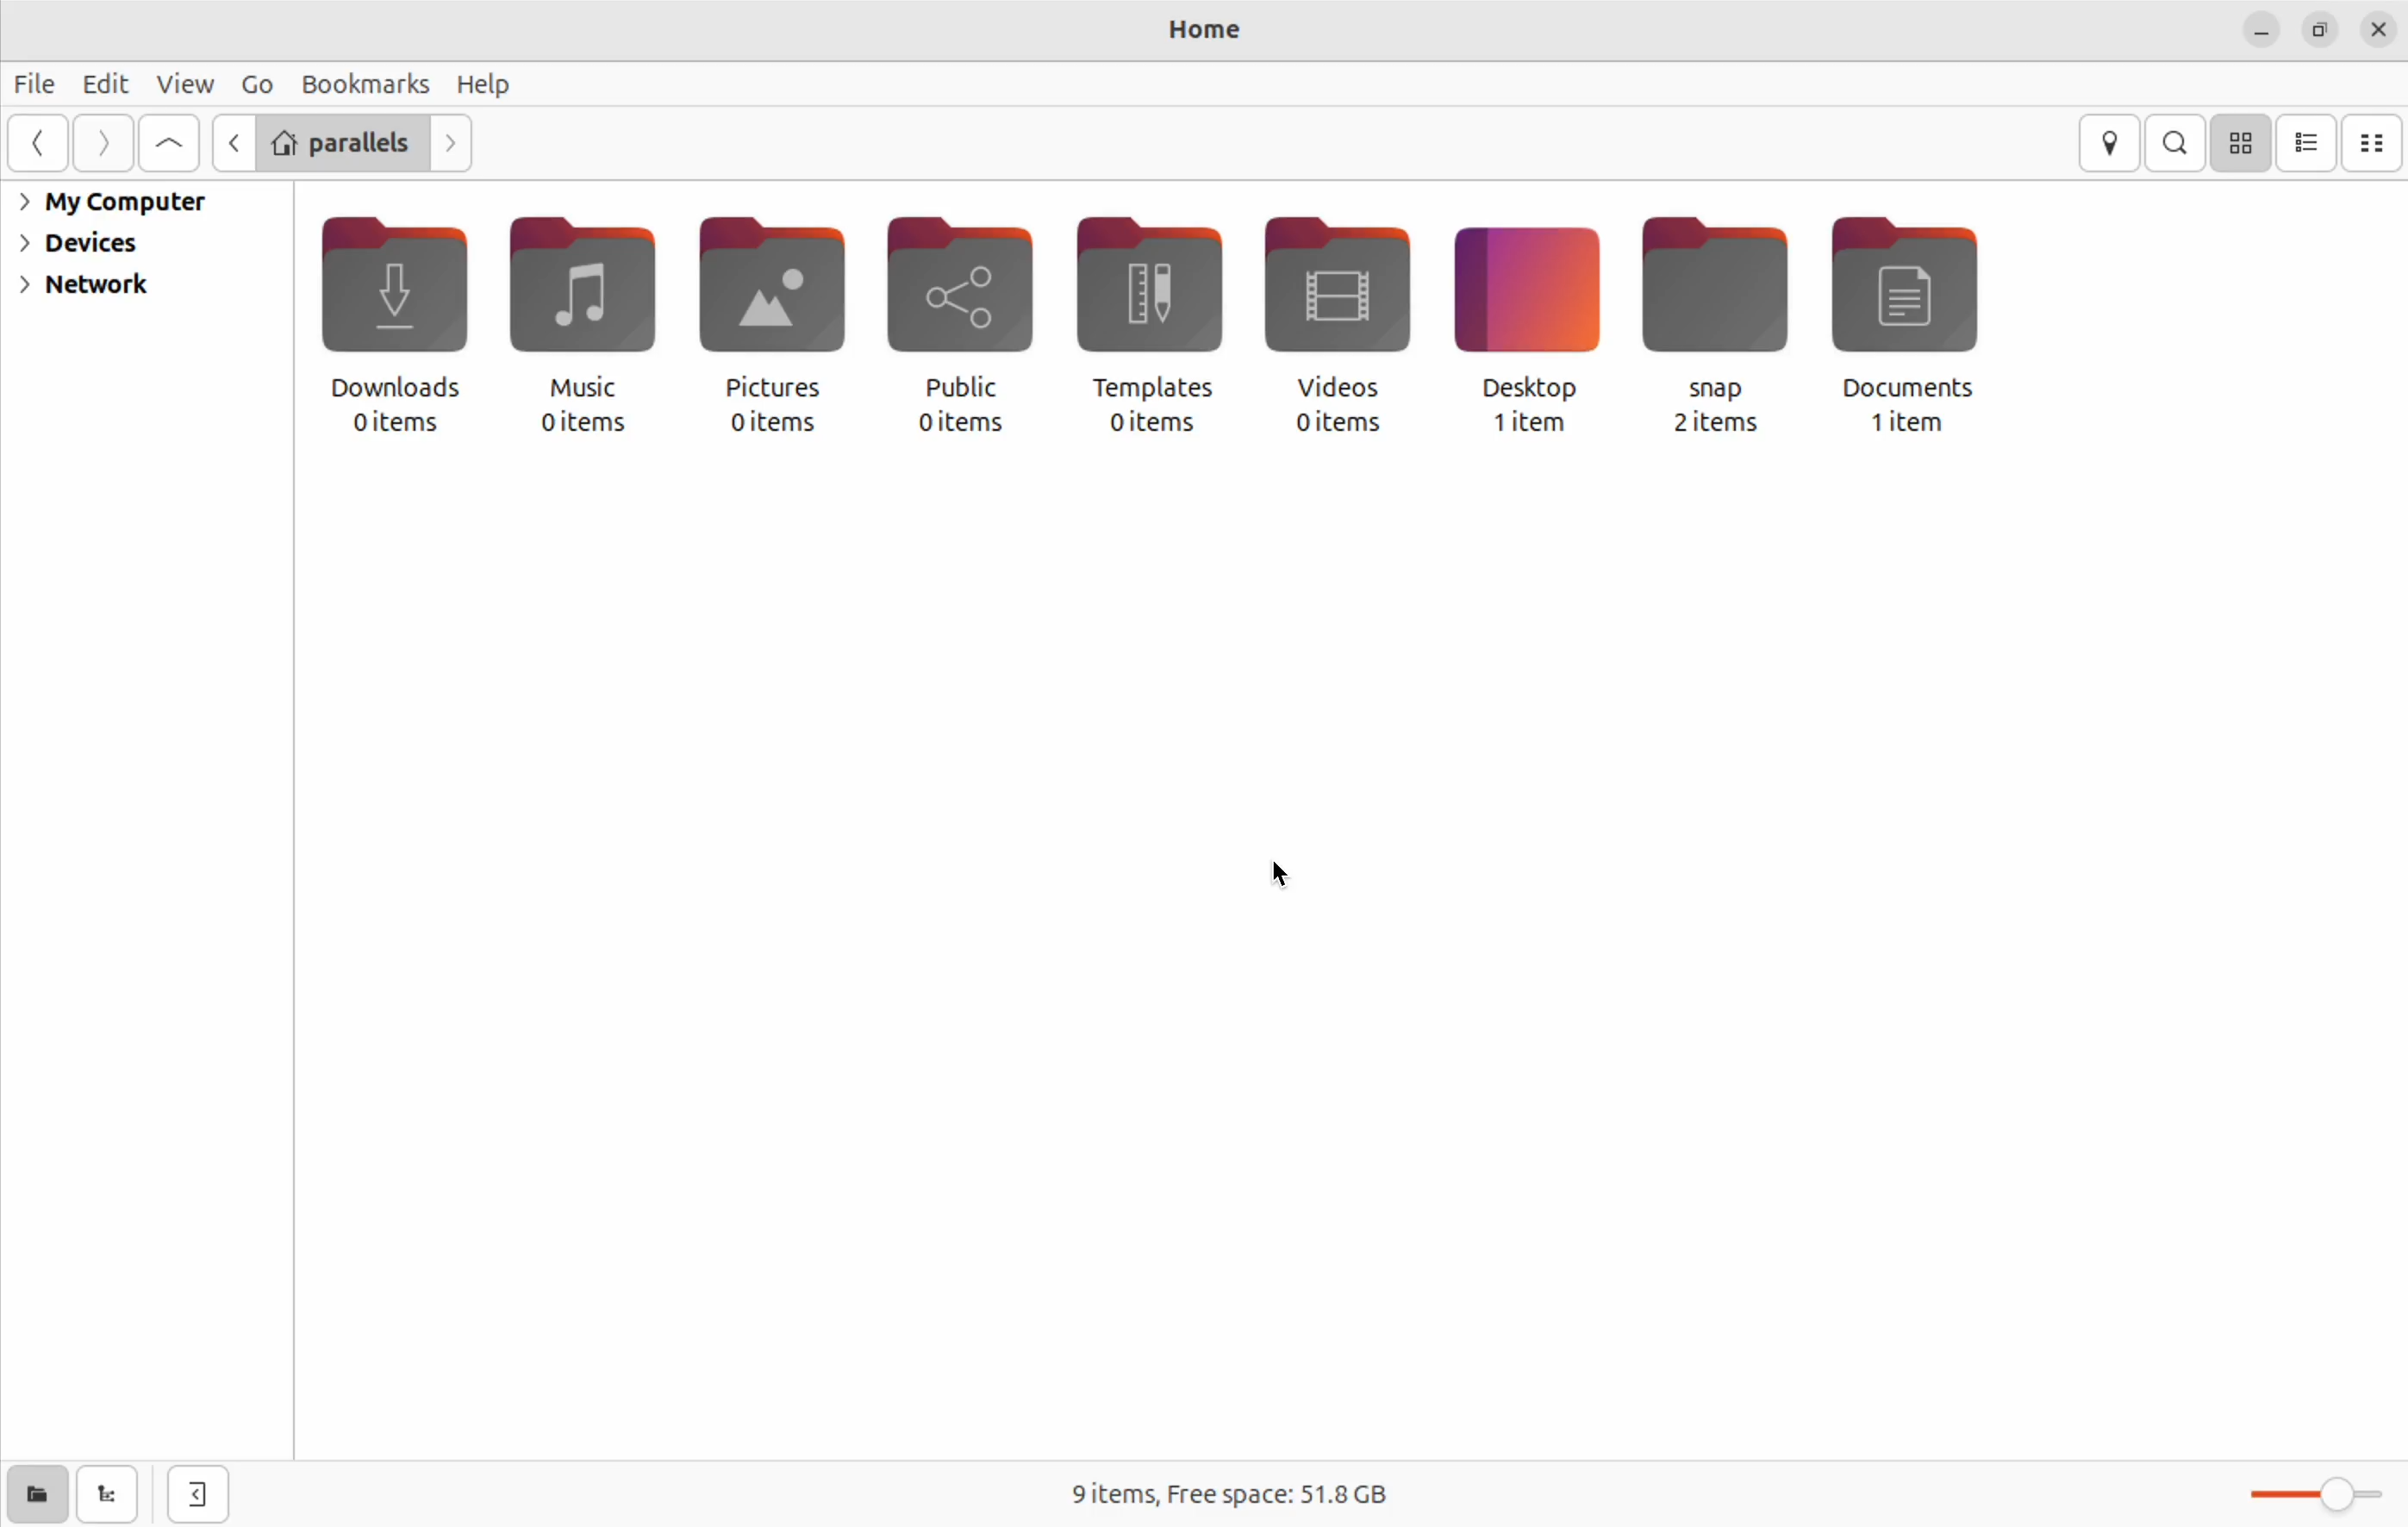 The image size is (2408, 1527). I want to click on go back, so click(229, 142).